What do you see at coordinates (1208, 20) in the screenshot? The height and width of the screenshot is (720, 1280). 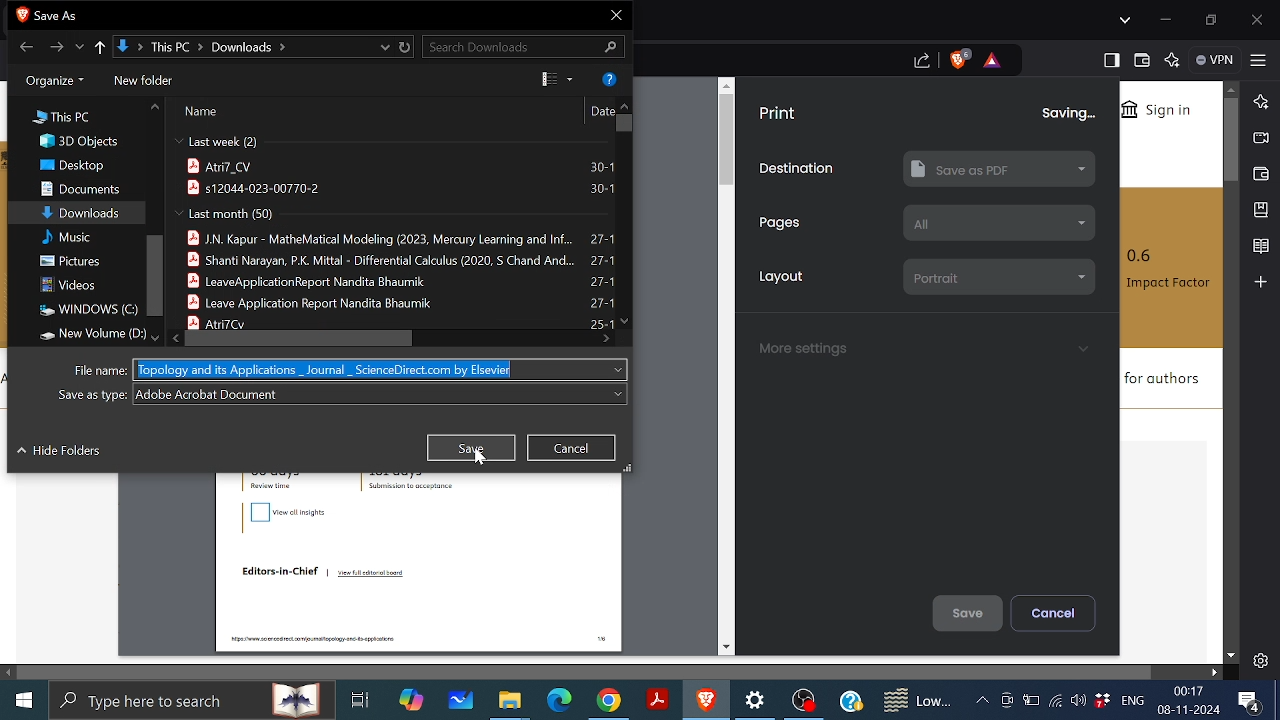 I see `restore down` at bounding box center [1208, 20].